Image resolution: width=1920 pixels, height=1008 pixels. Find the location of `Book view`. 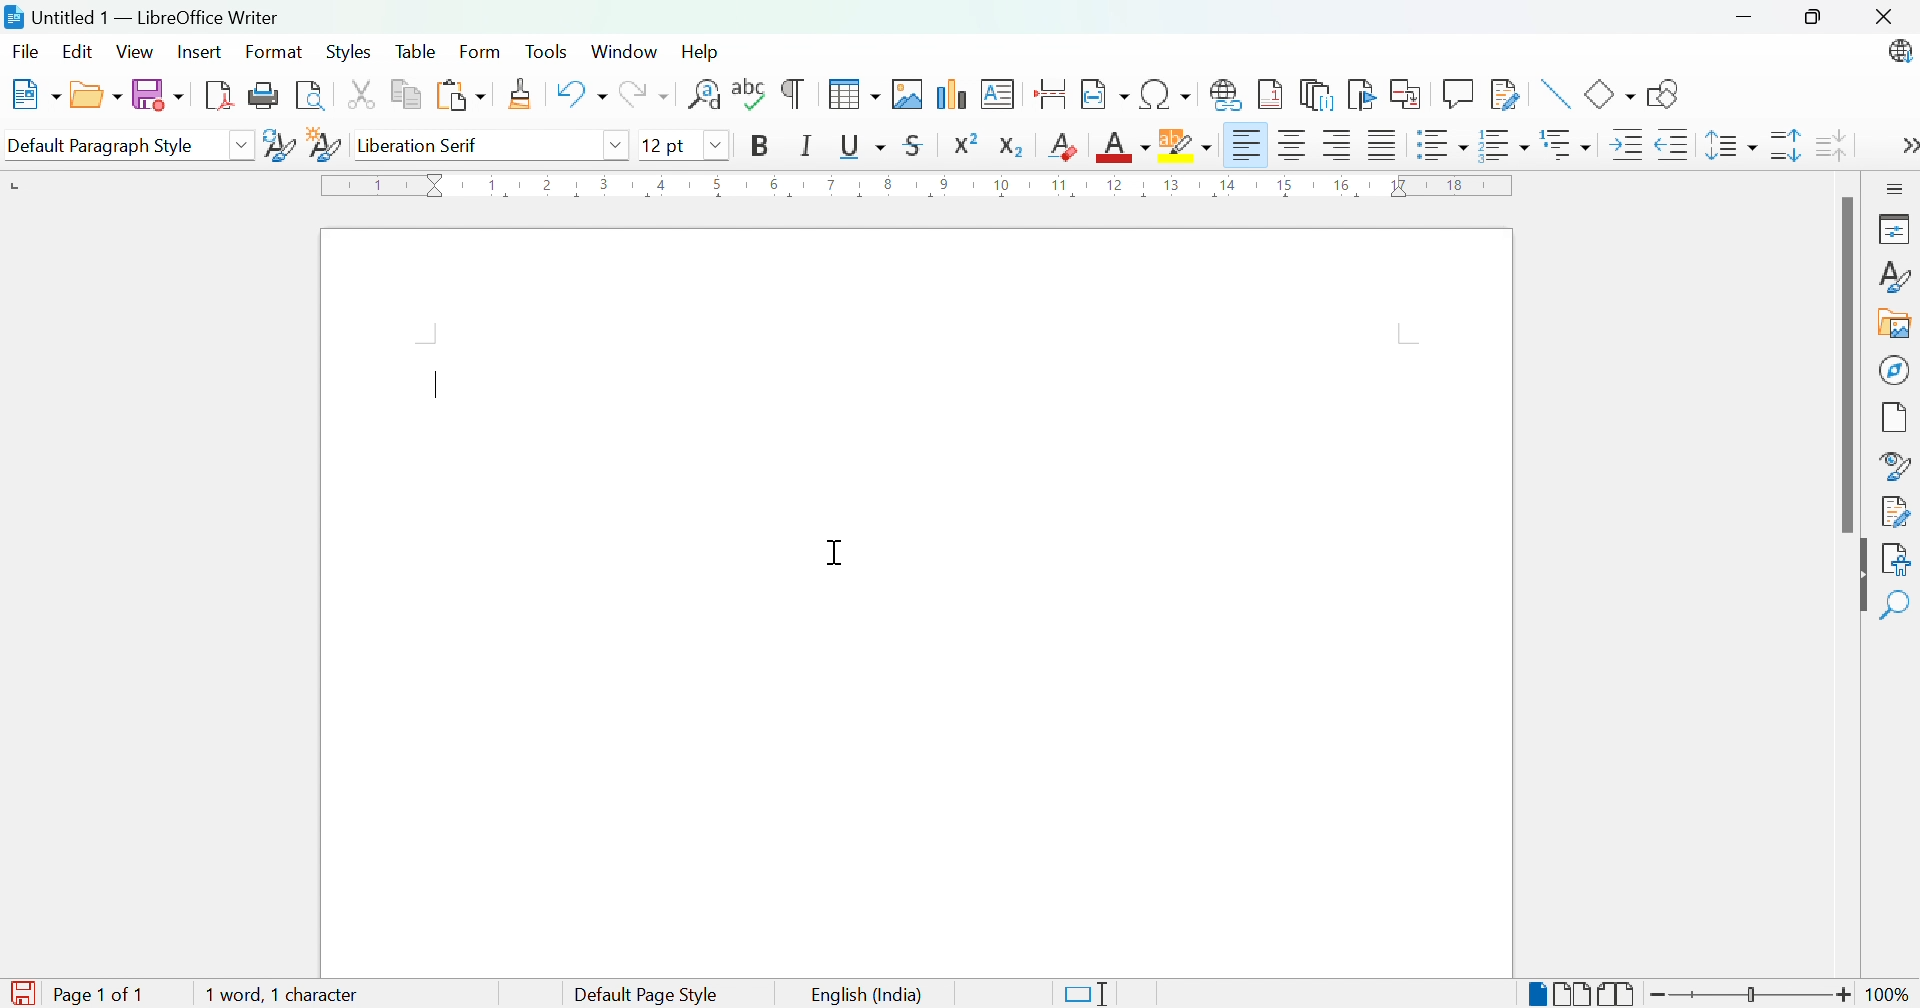

Book view is located at coordinates (1618, 994).